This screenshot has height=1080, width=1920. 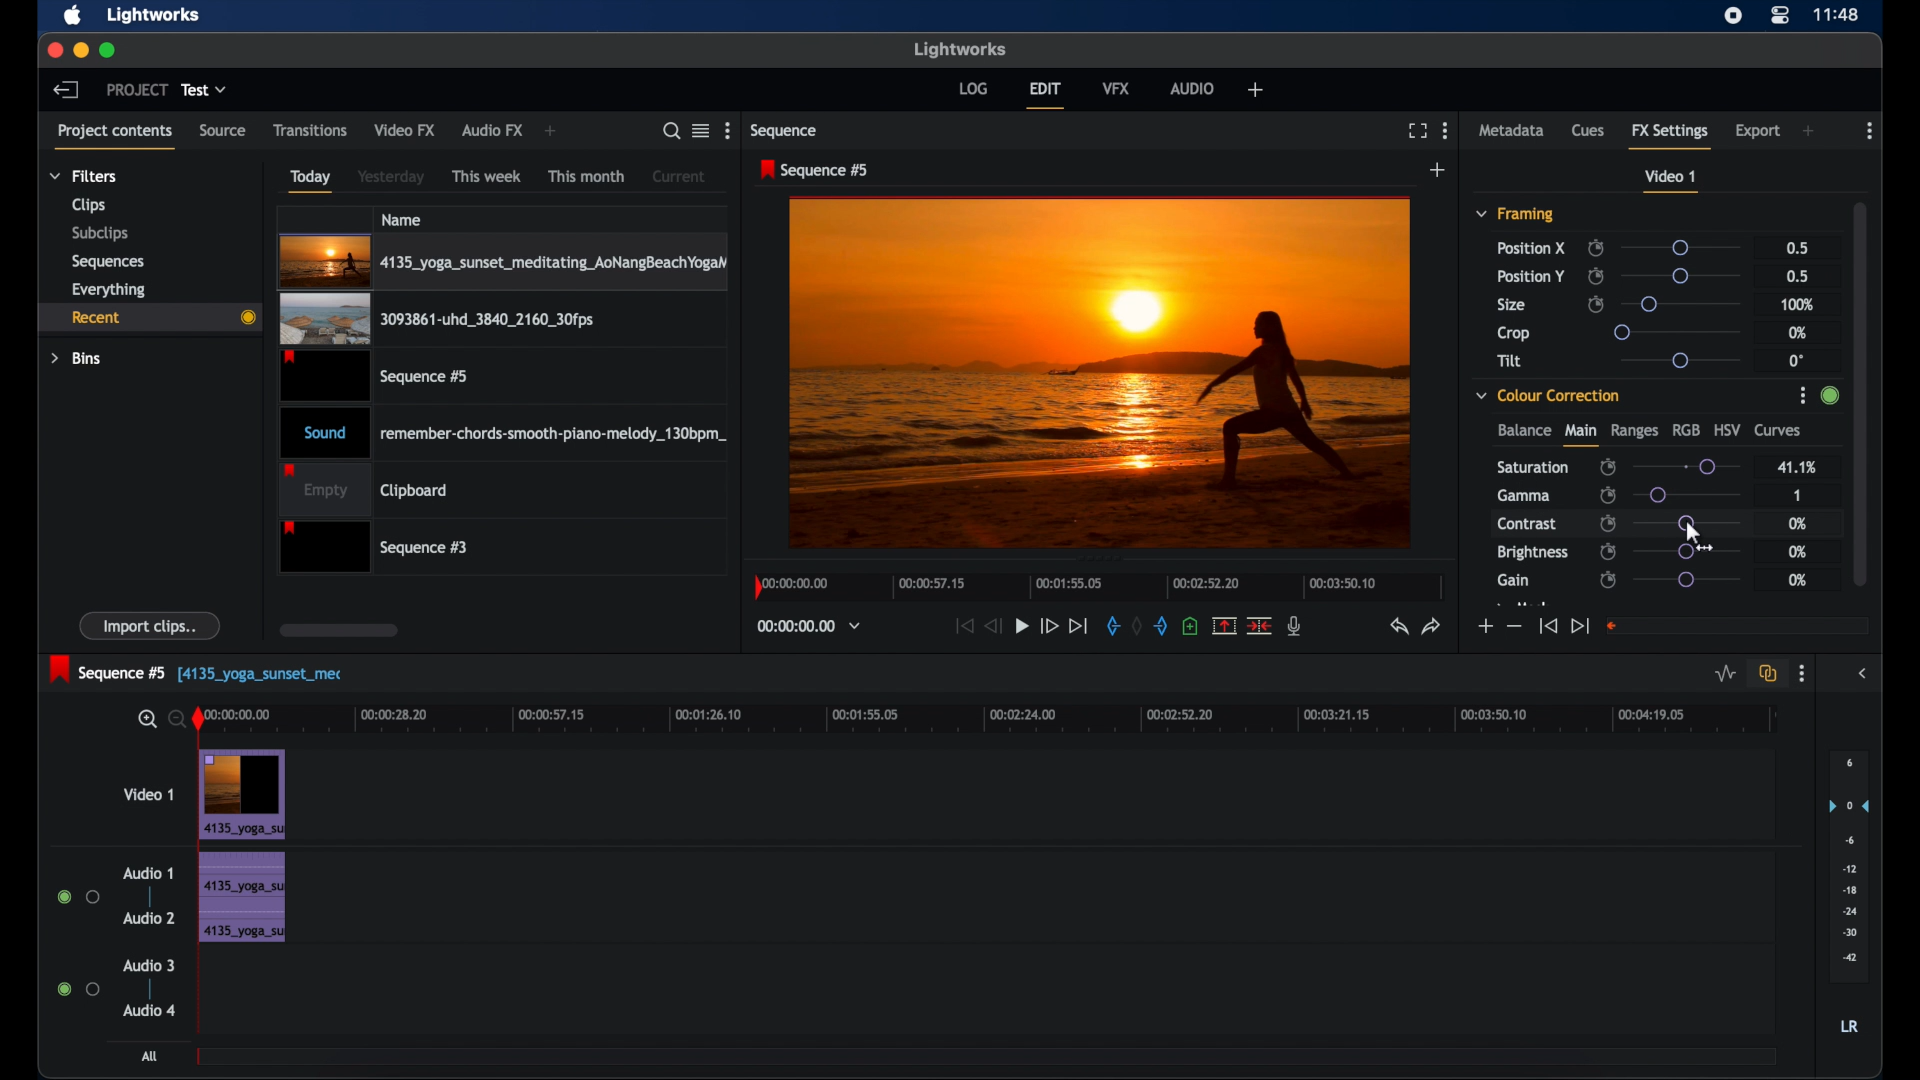 What do you see at coordinates (1634, 431) in the screenshot?
I see `ranges` at bounding box center [1634, 431].